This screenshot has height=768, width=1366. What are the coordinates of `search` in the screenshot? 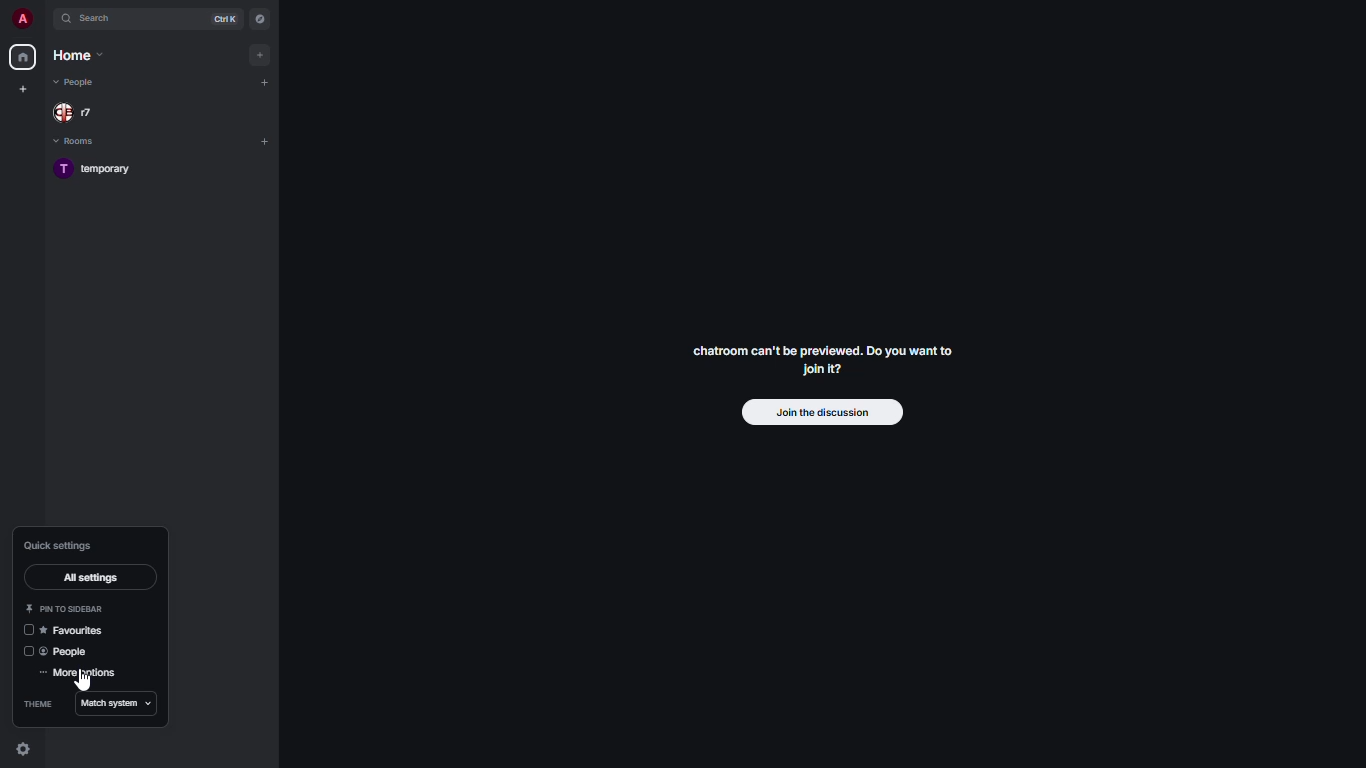 It's located at (98, 19).